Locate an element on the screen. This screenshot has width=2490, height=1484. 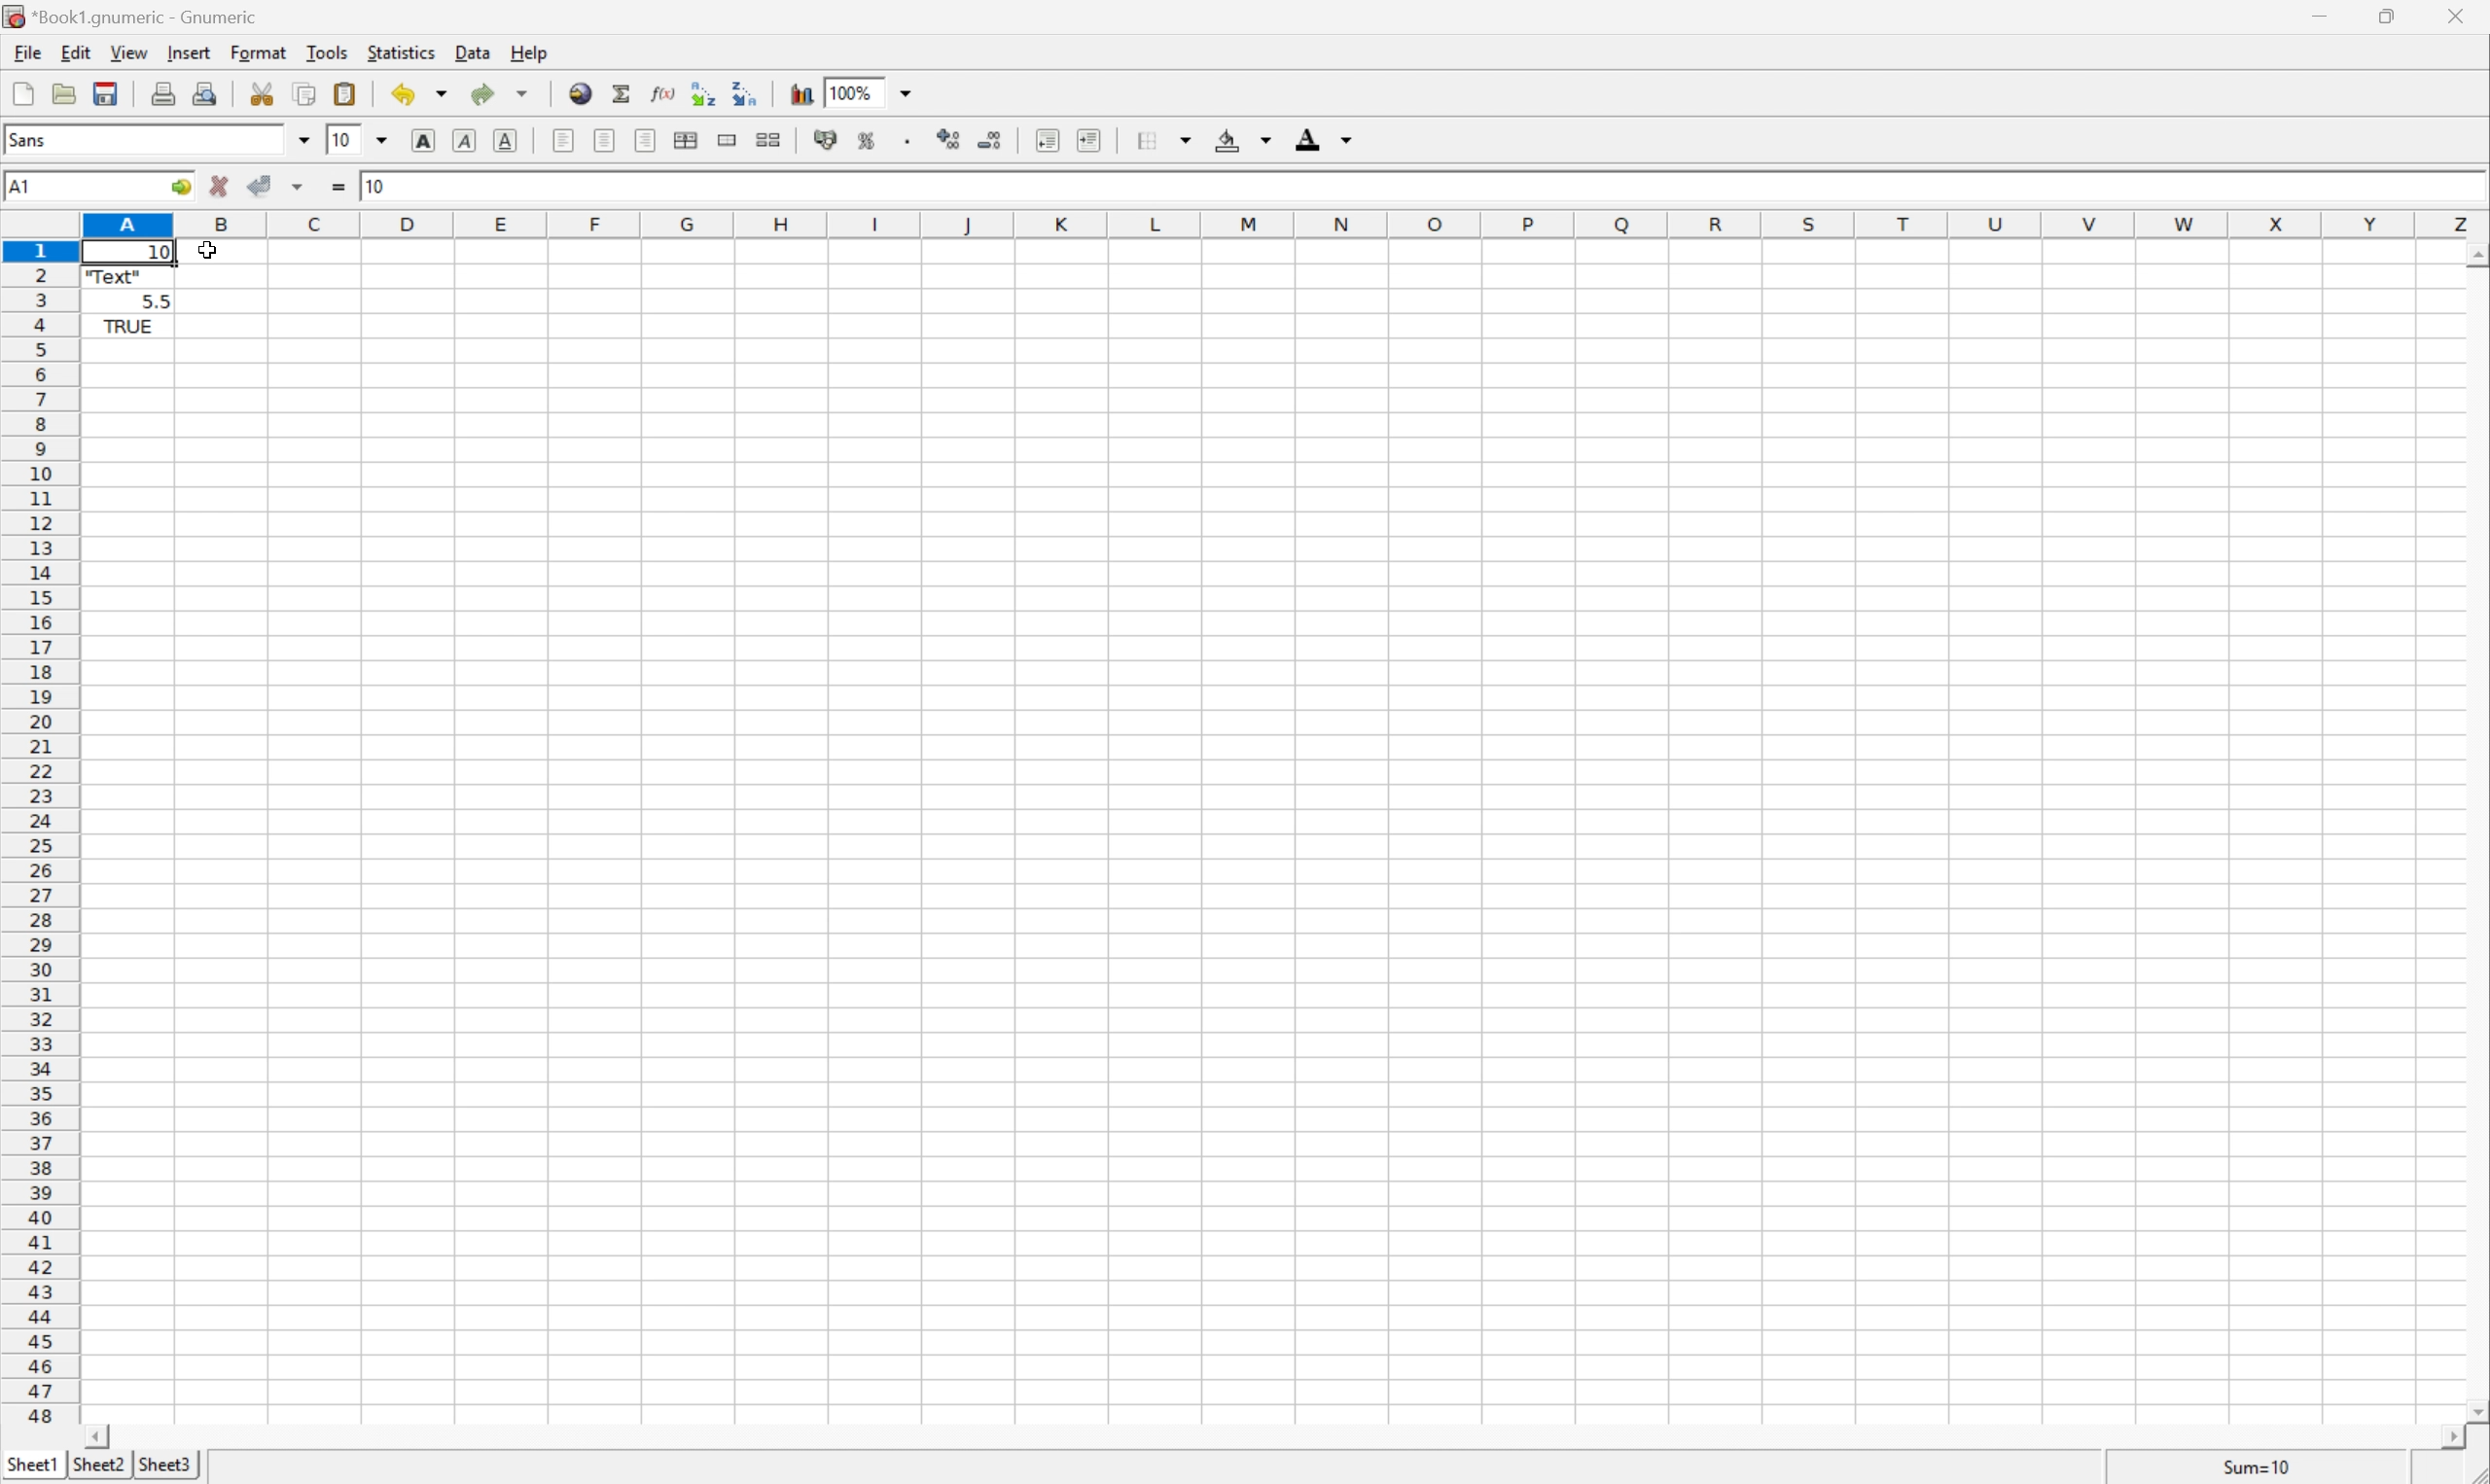
Column names is located at coordinates (1284, 225).